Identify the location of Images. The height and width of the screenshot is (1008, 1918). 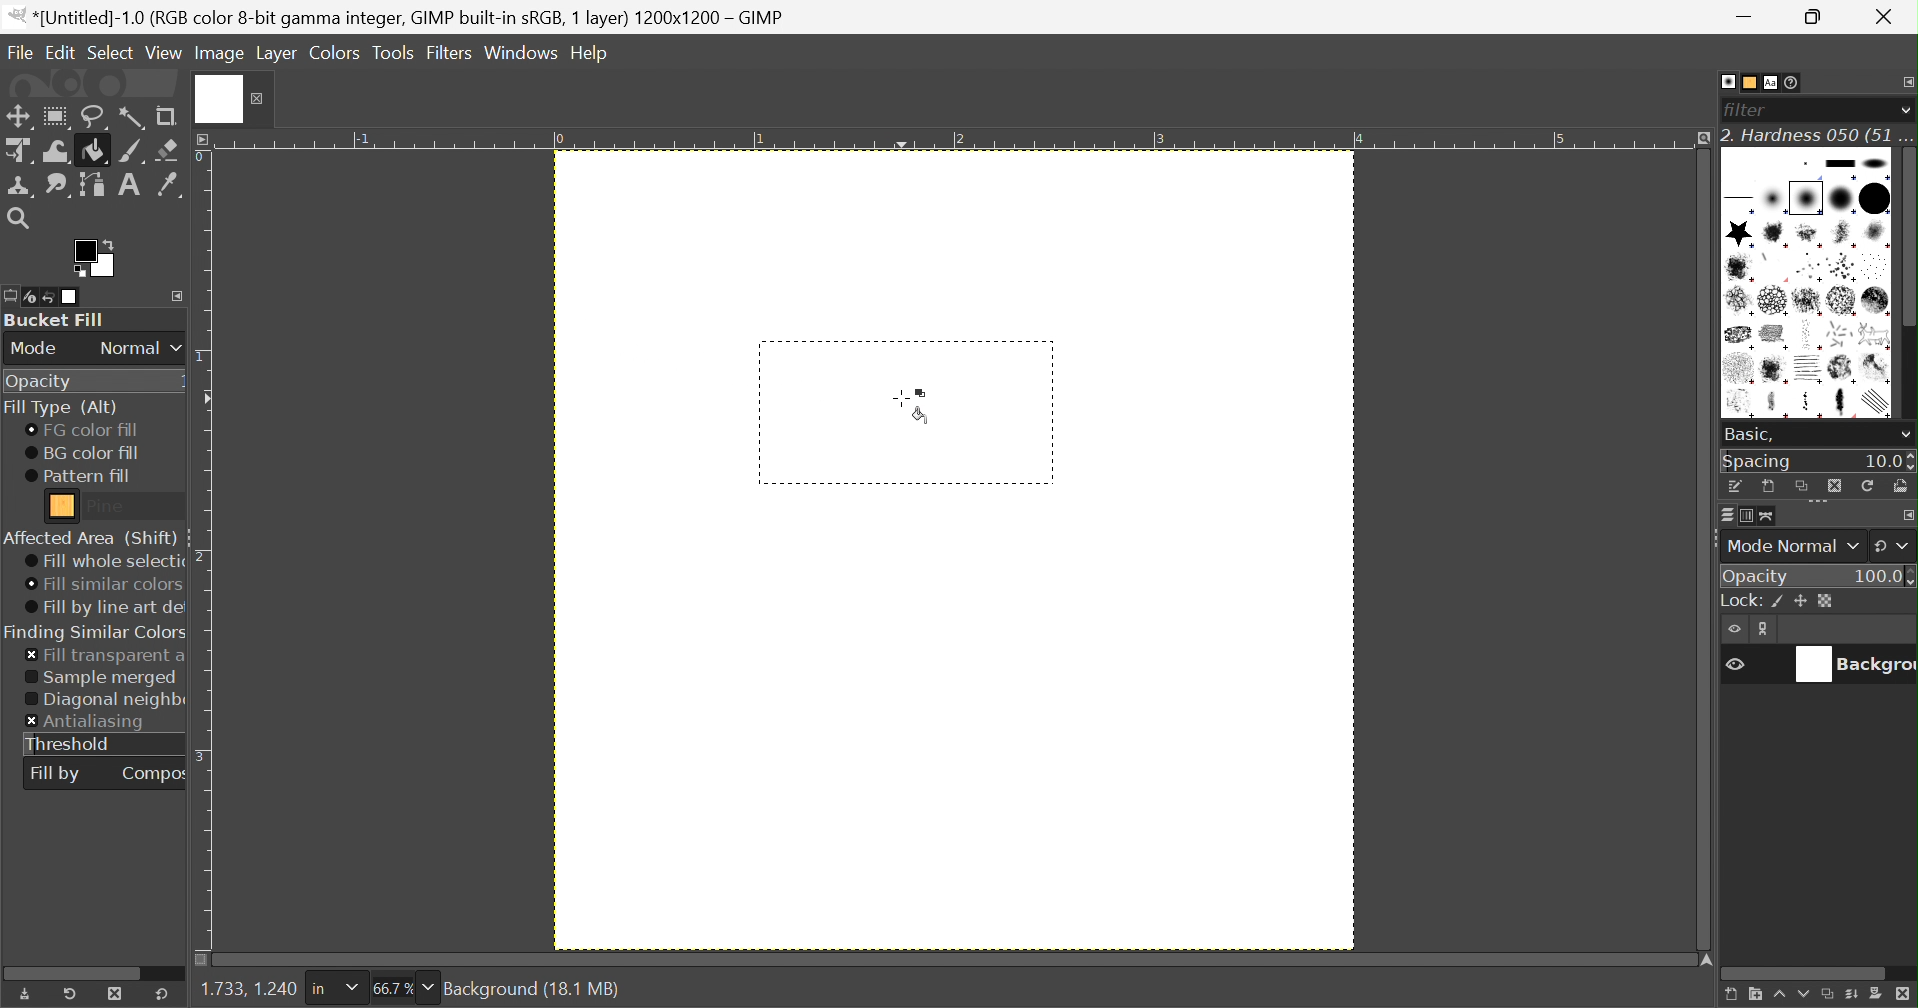
(72, 297).